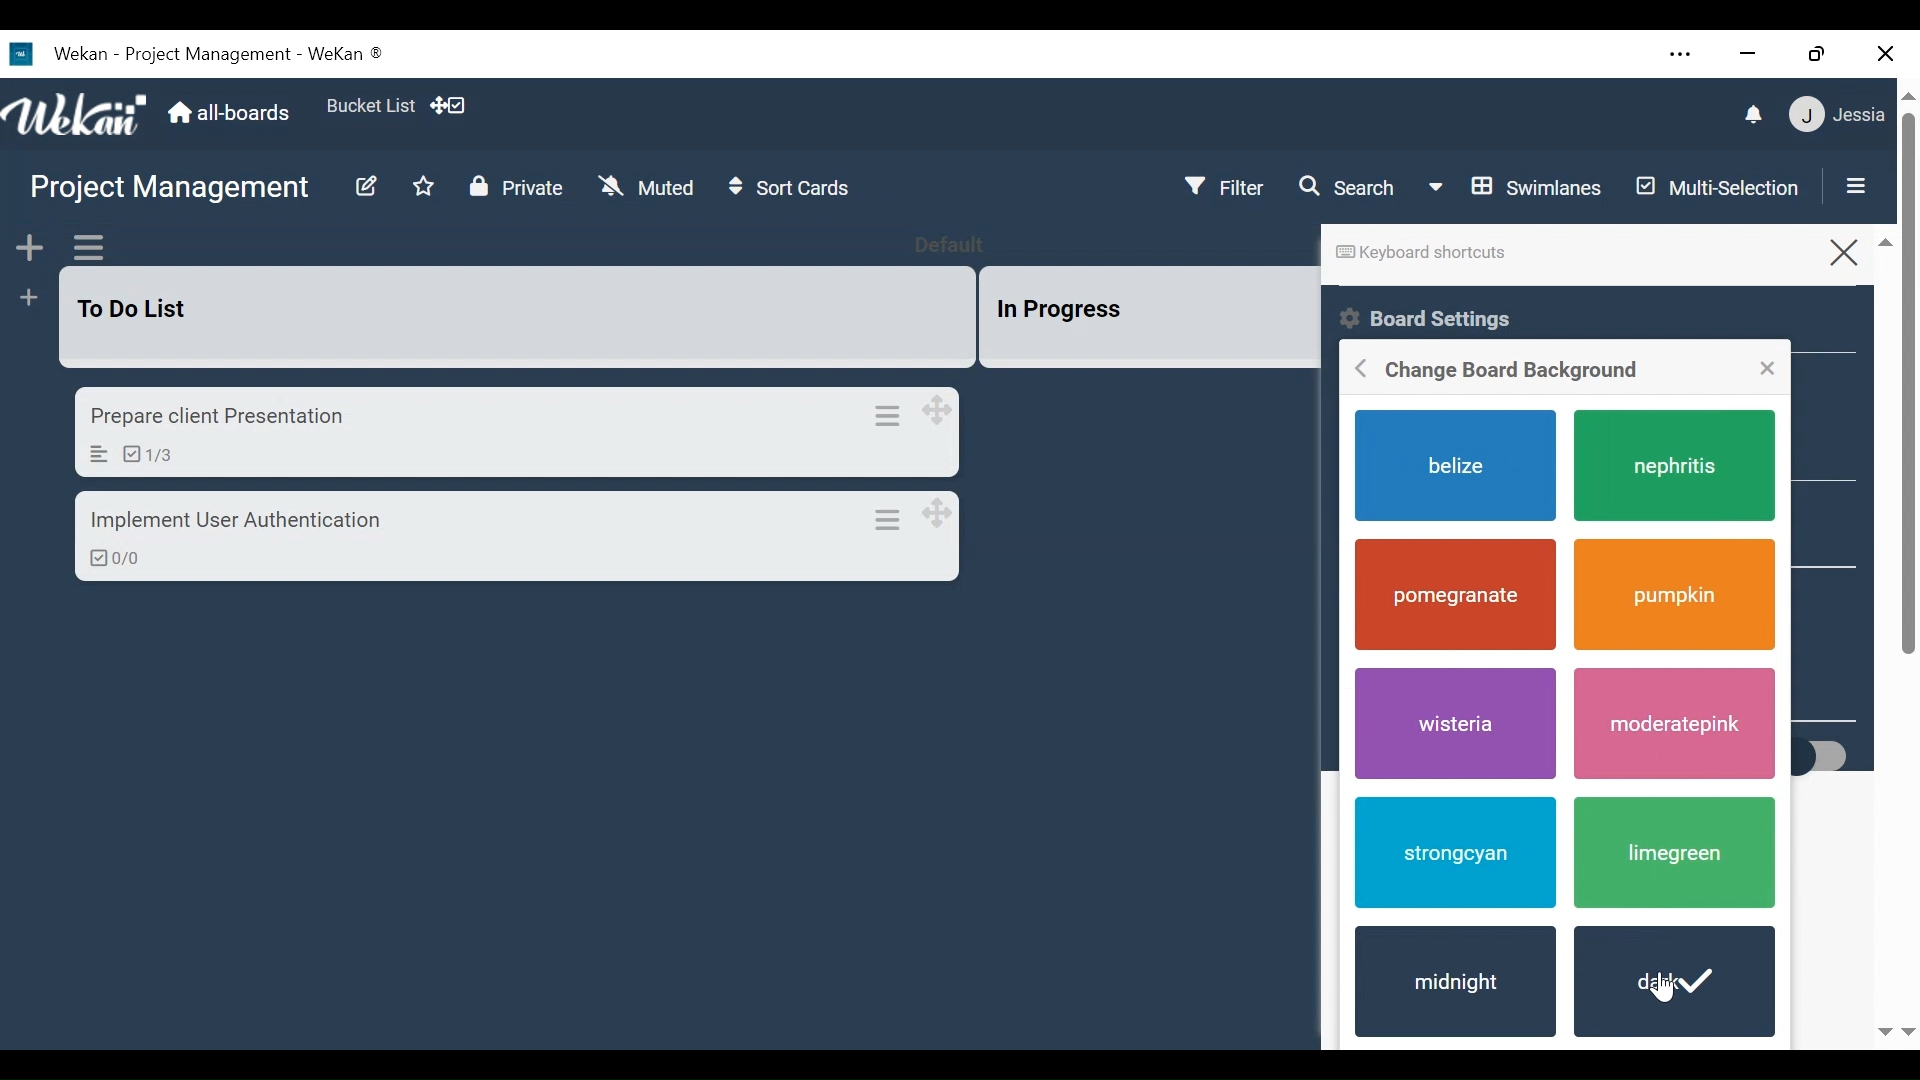 The width and height of the screenshot is (1920, 1080). Describe the element at coordinates (1515, 190) in the screenshot. I see `Board View` at that location.